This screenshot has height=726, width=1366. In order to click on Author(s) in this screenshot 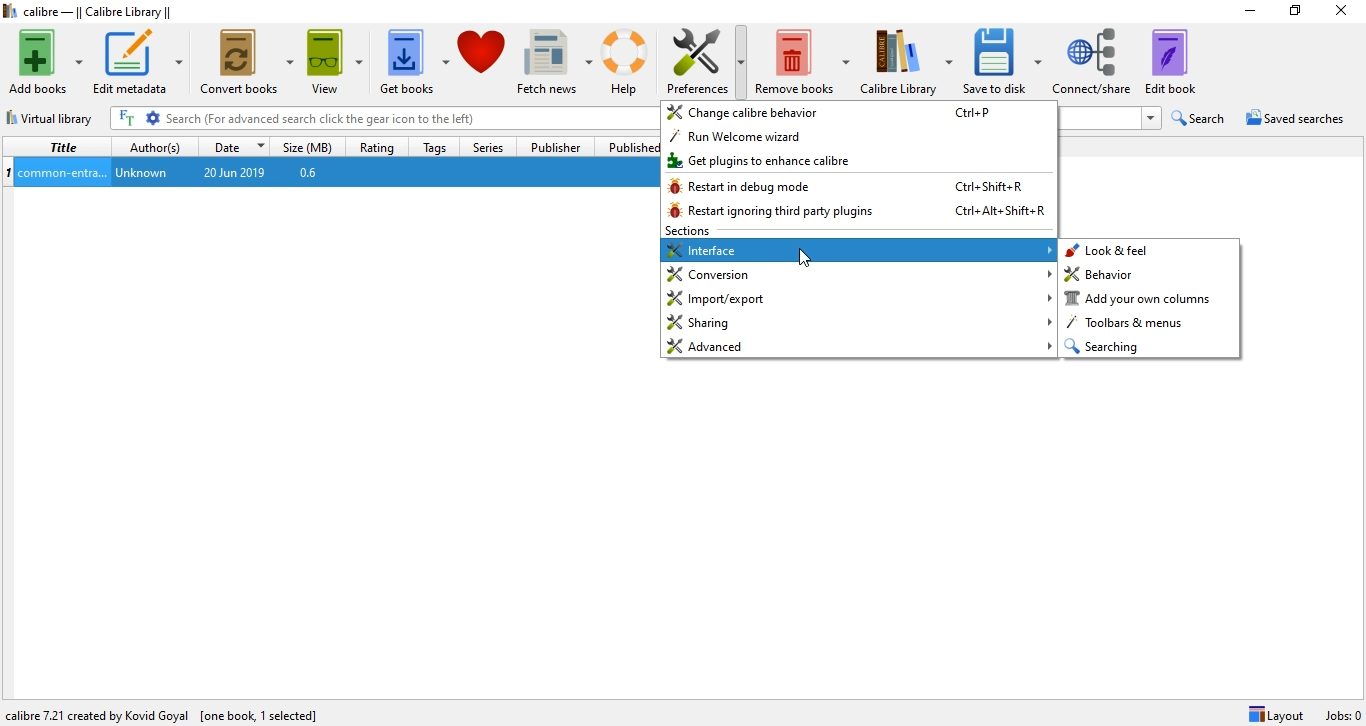, I will do `click(156, 145)`.